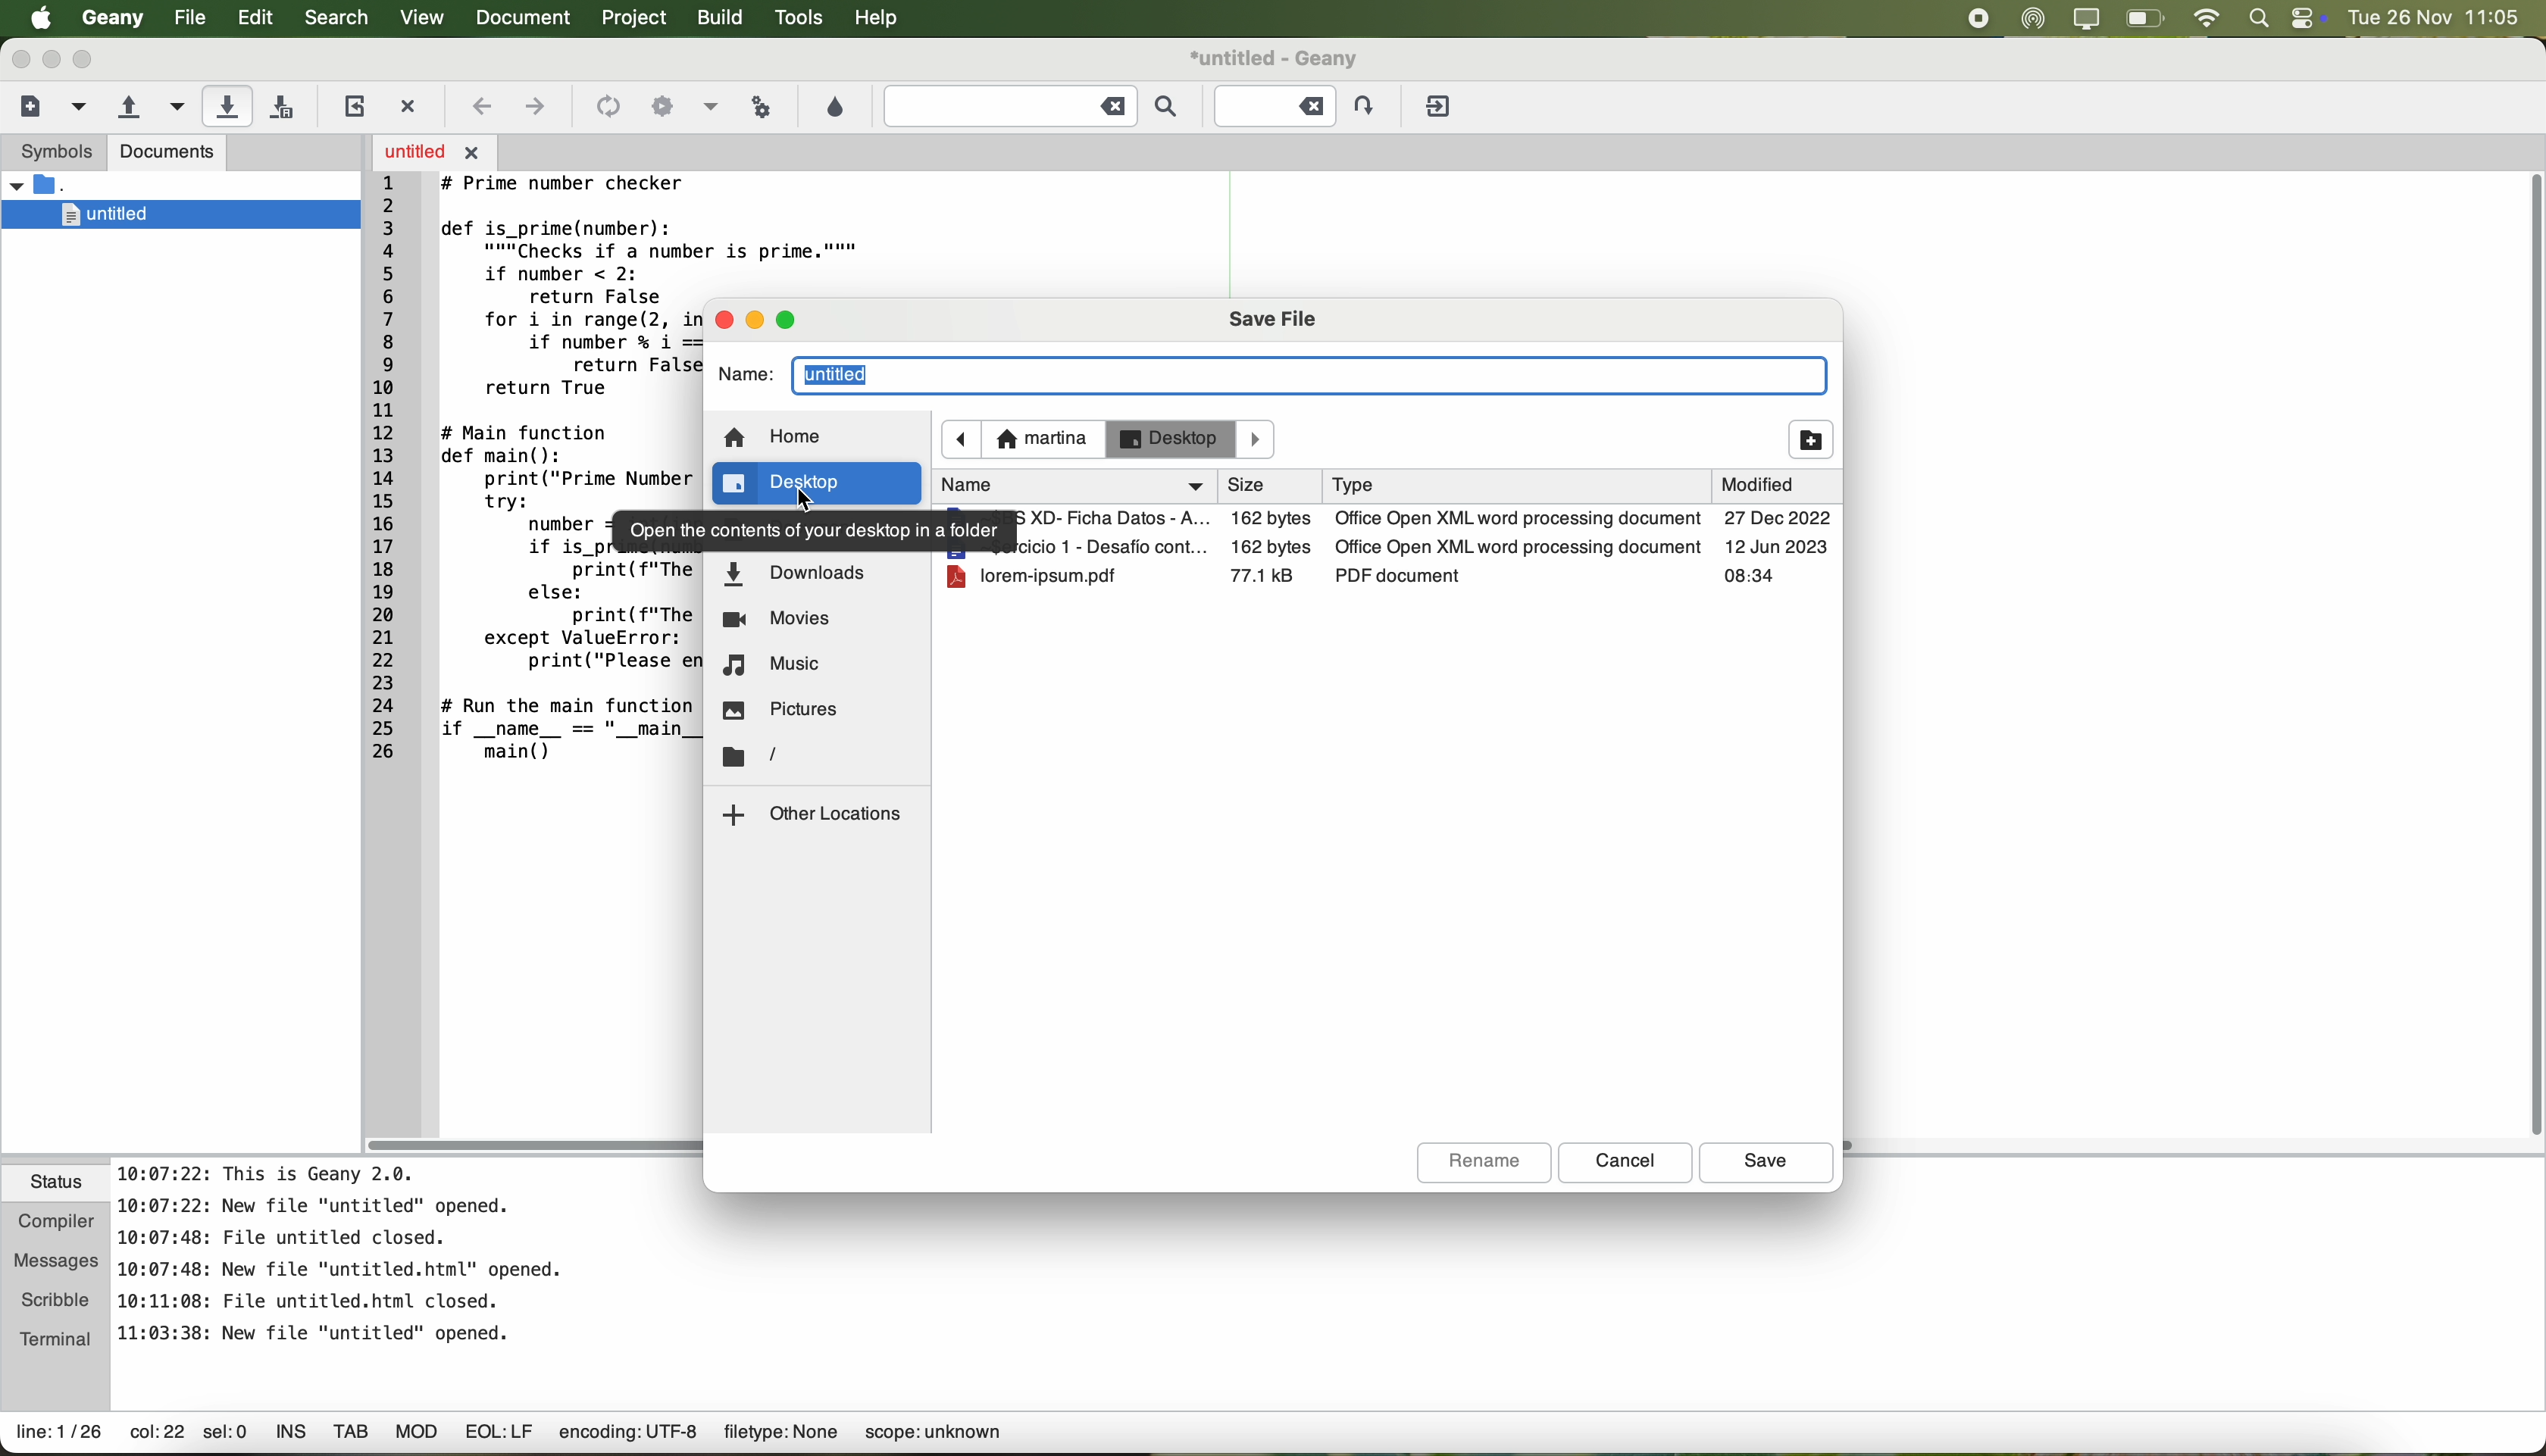  What do you see at coordinates (30, 106) in the screenshot?
I see `create a new file` at bounding box center [30, 106].